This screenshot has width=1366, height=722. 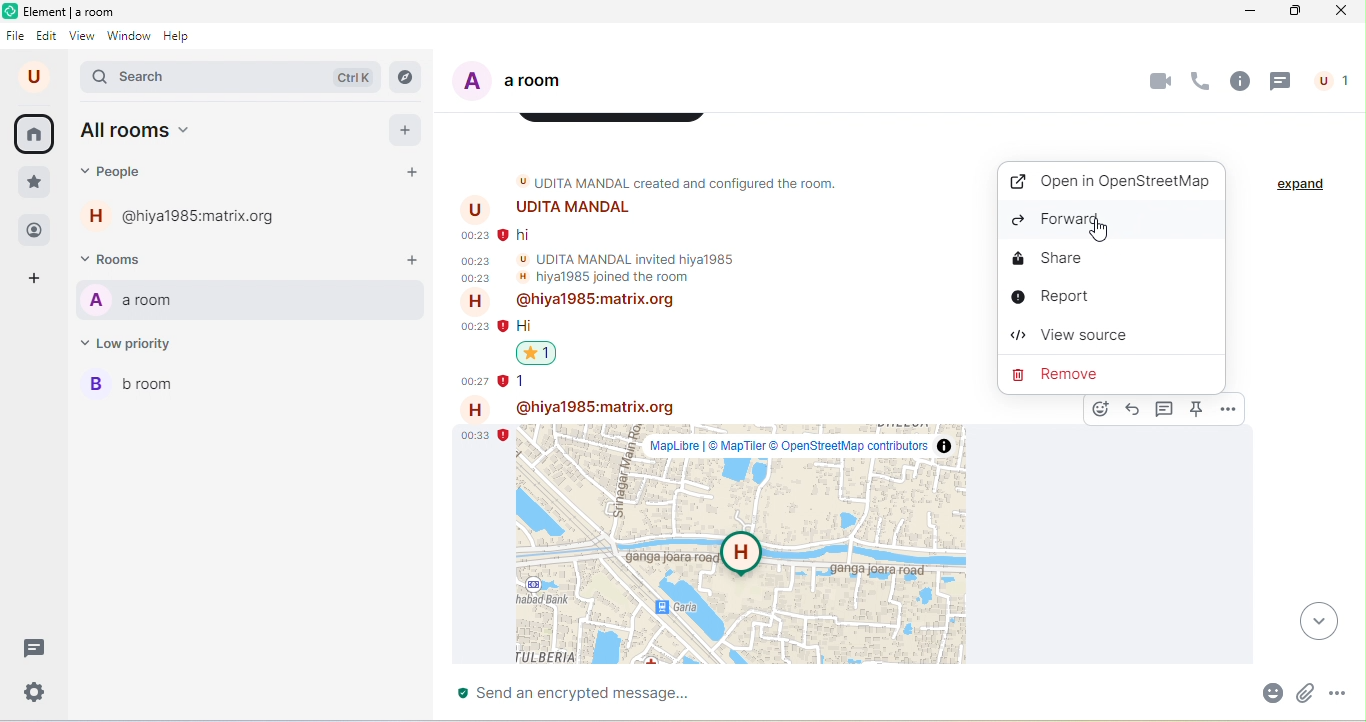 I want to click on Timestamp of texts, so click(x=473, y=435).